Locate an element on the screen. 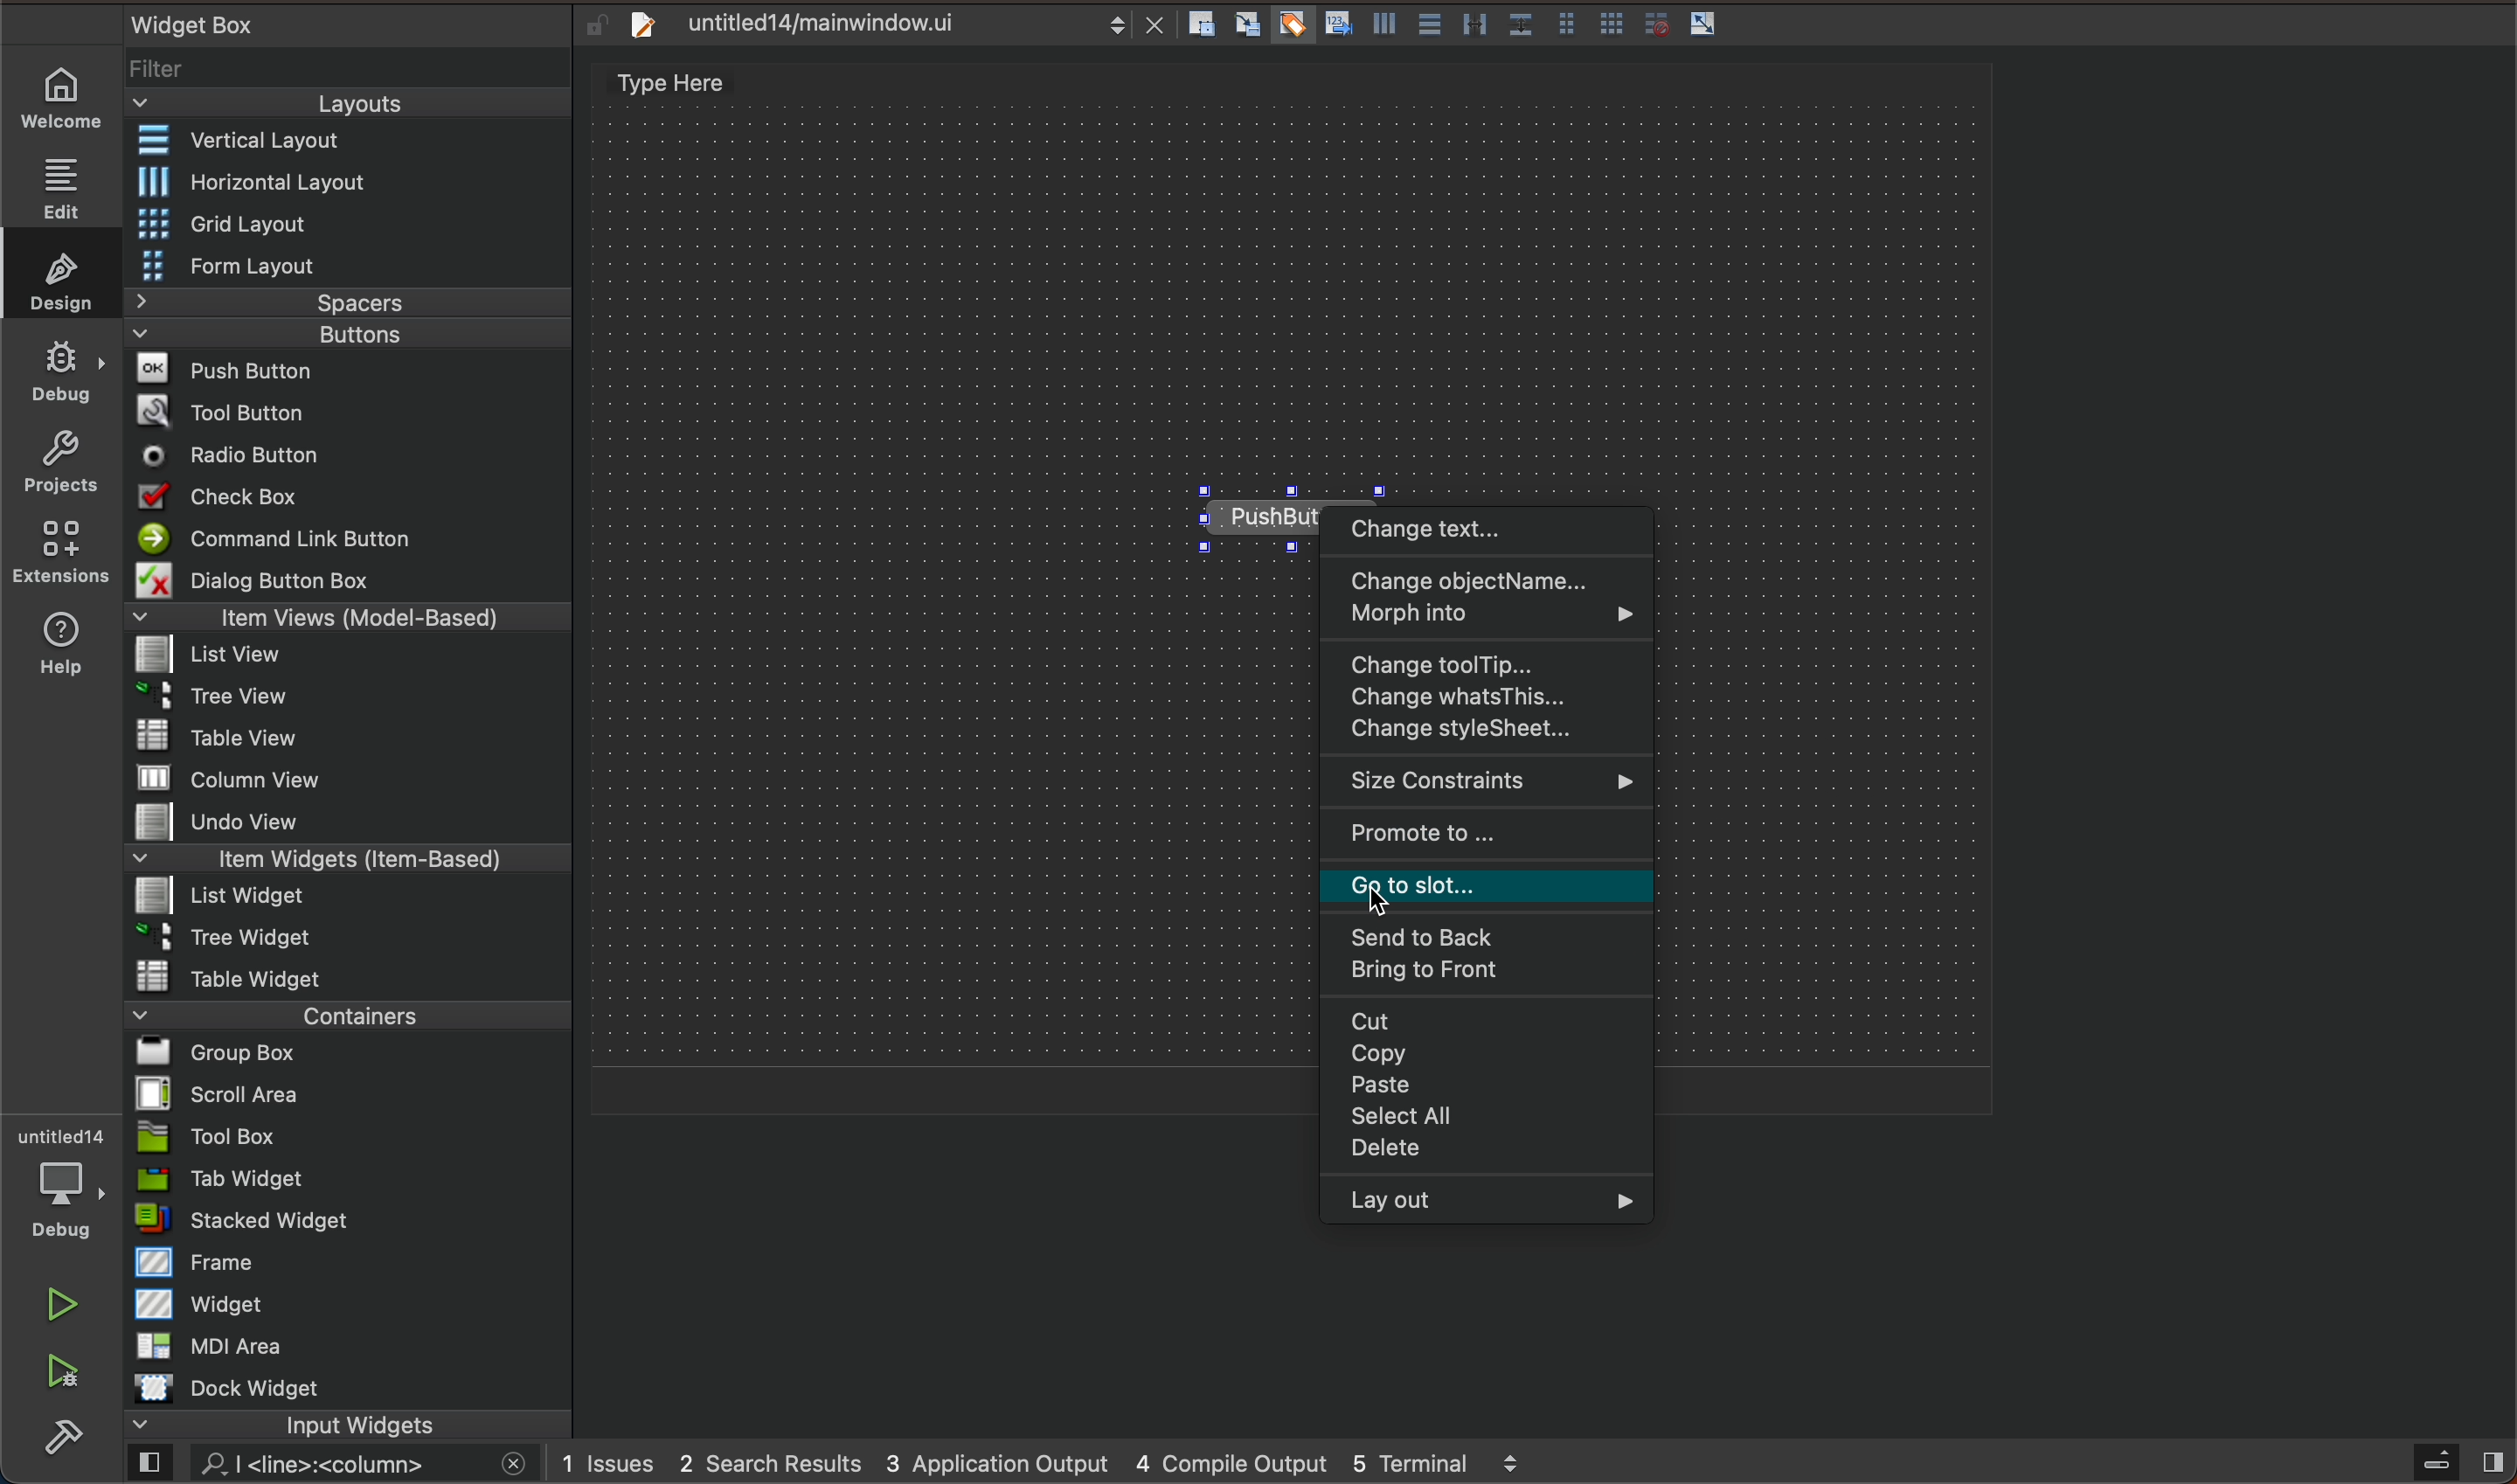 This screenshot has width=2517, height=1484. type here is located at coordinates (683, 84).